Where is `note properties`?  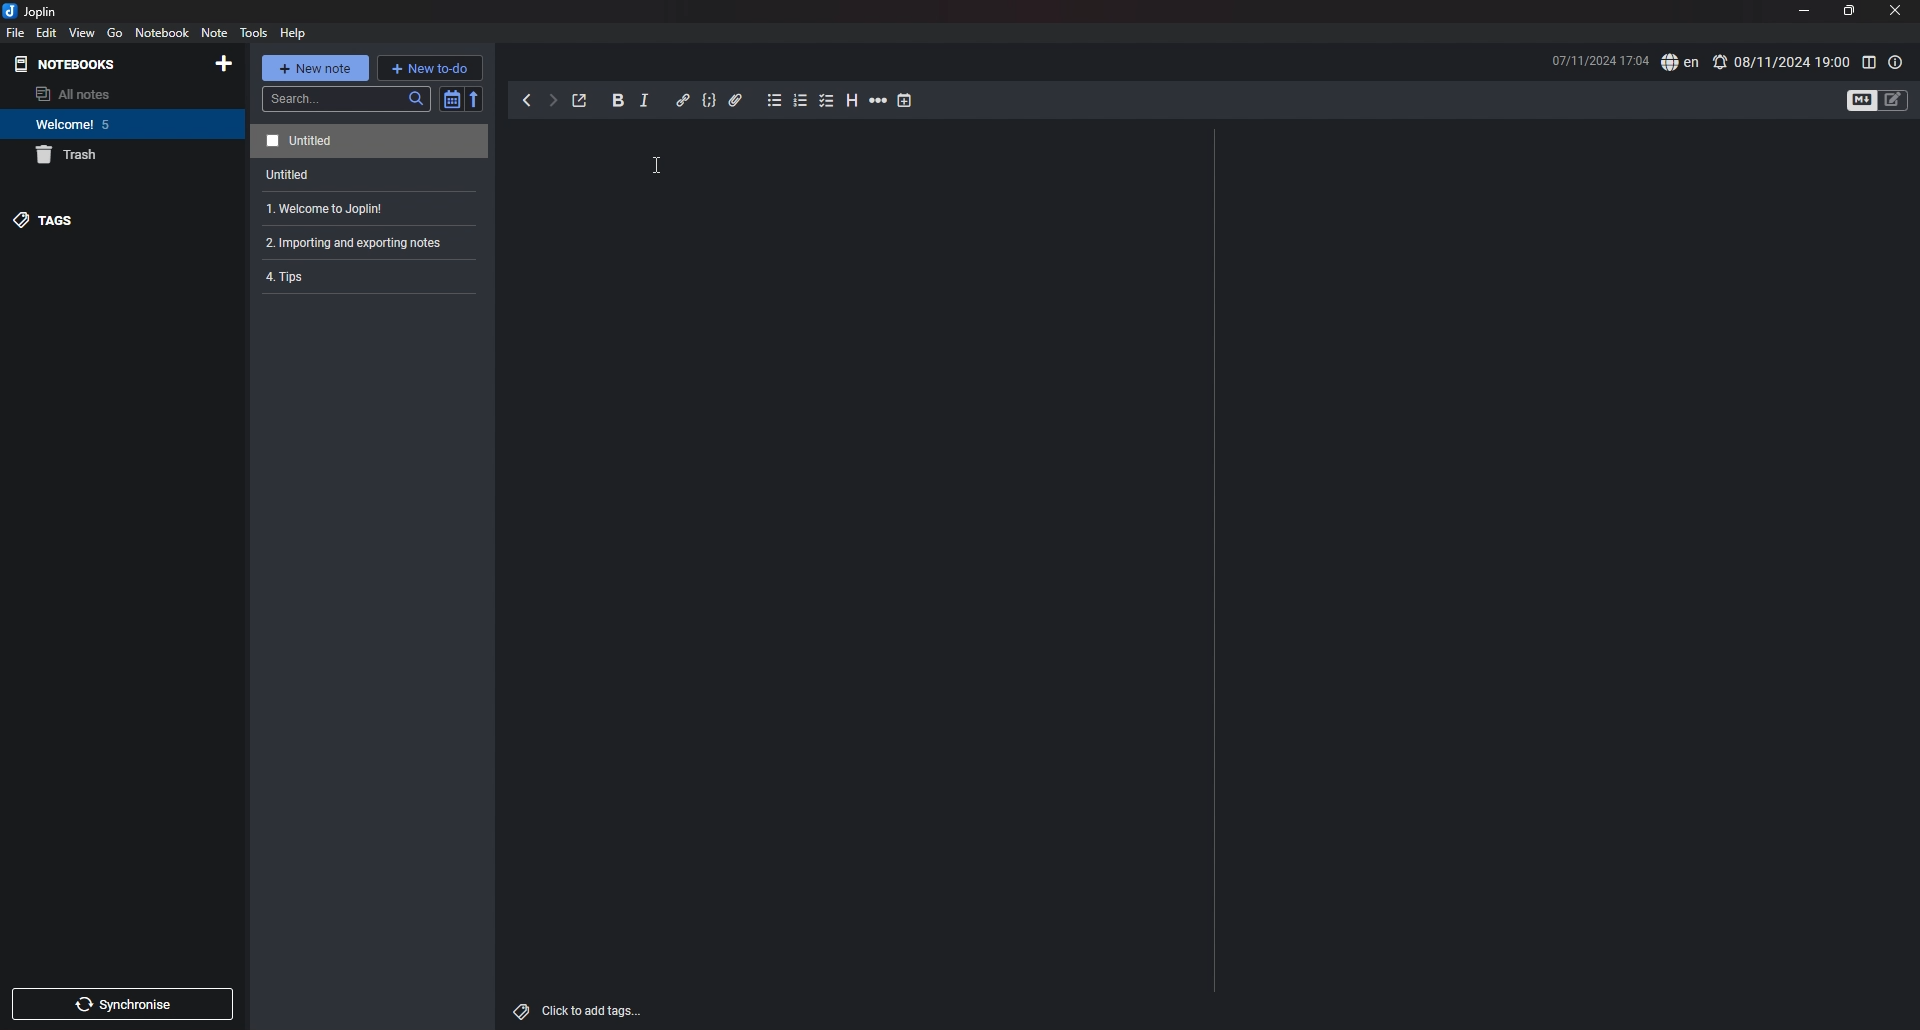
note properties is located at coordinates (1897, 63).